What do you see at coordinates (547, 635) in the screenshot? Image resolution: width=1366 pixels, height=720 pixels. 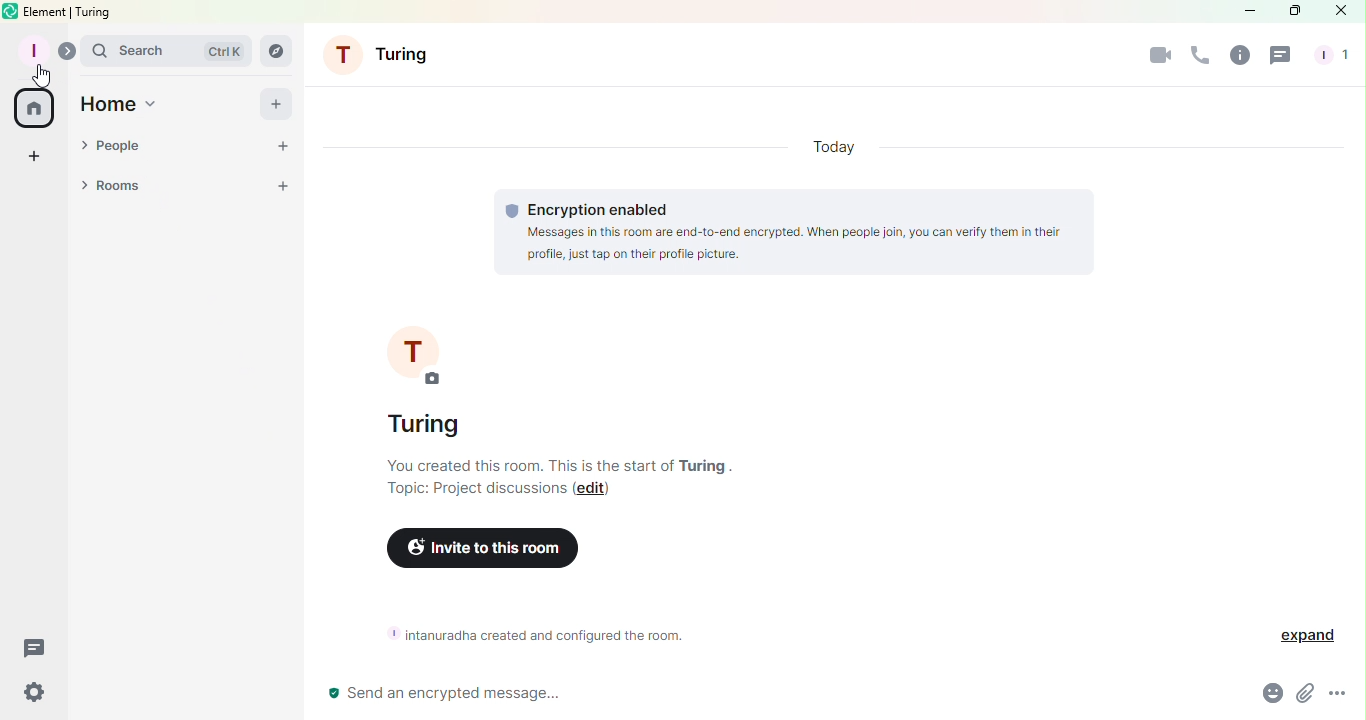 I see `Room information` at bounding box center [547, 635].